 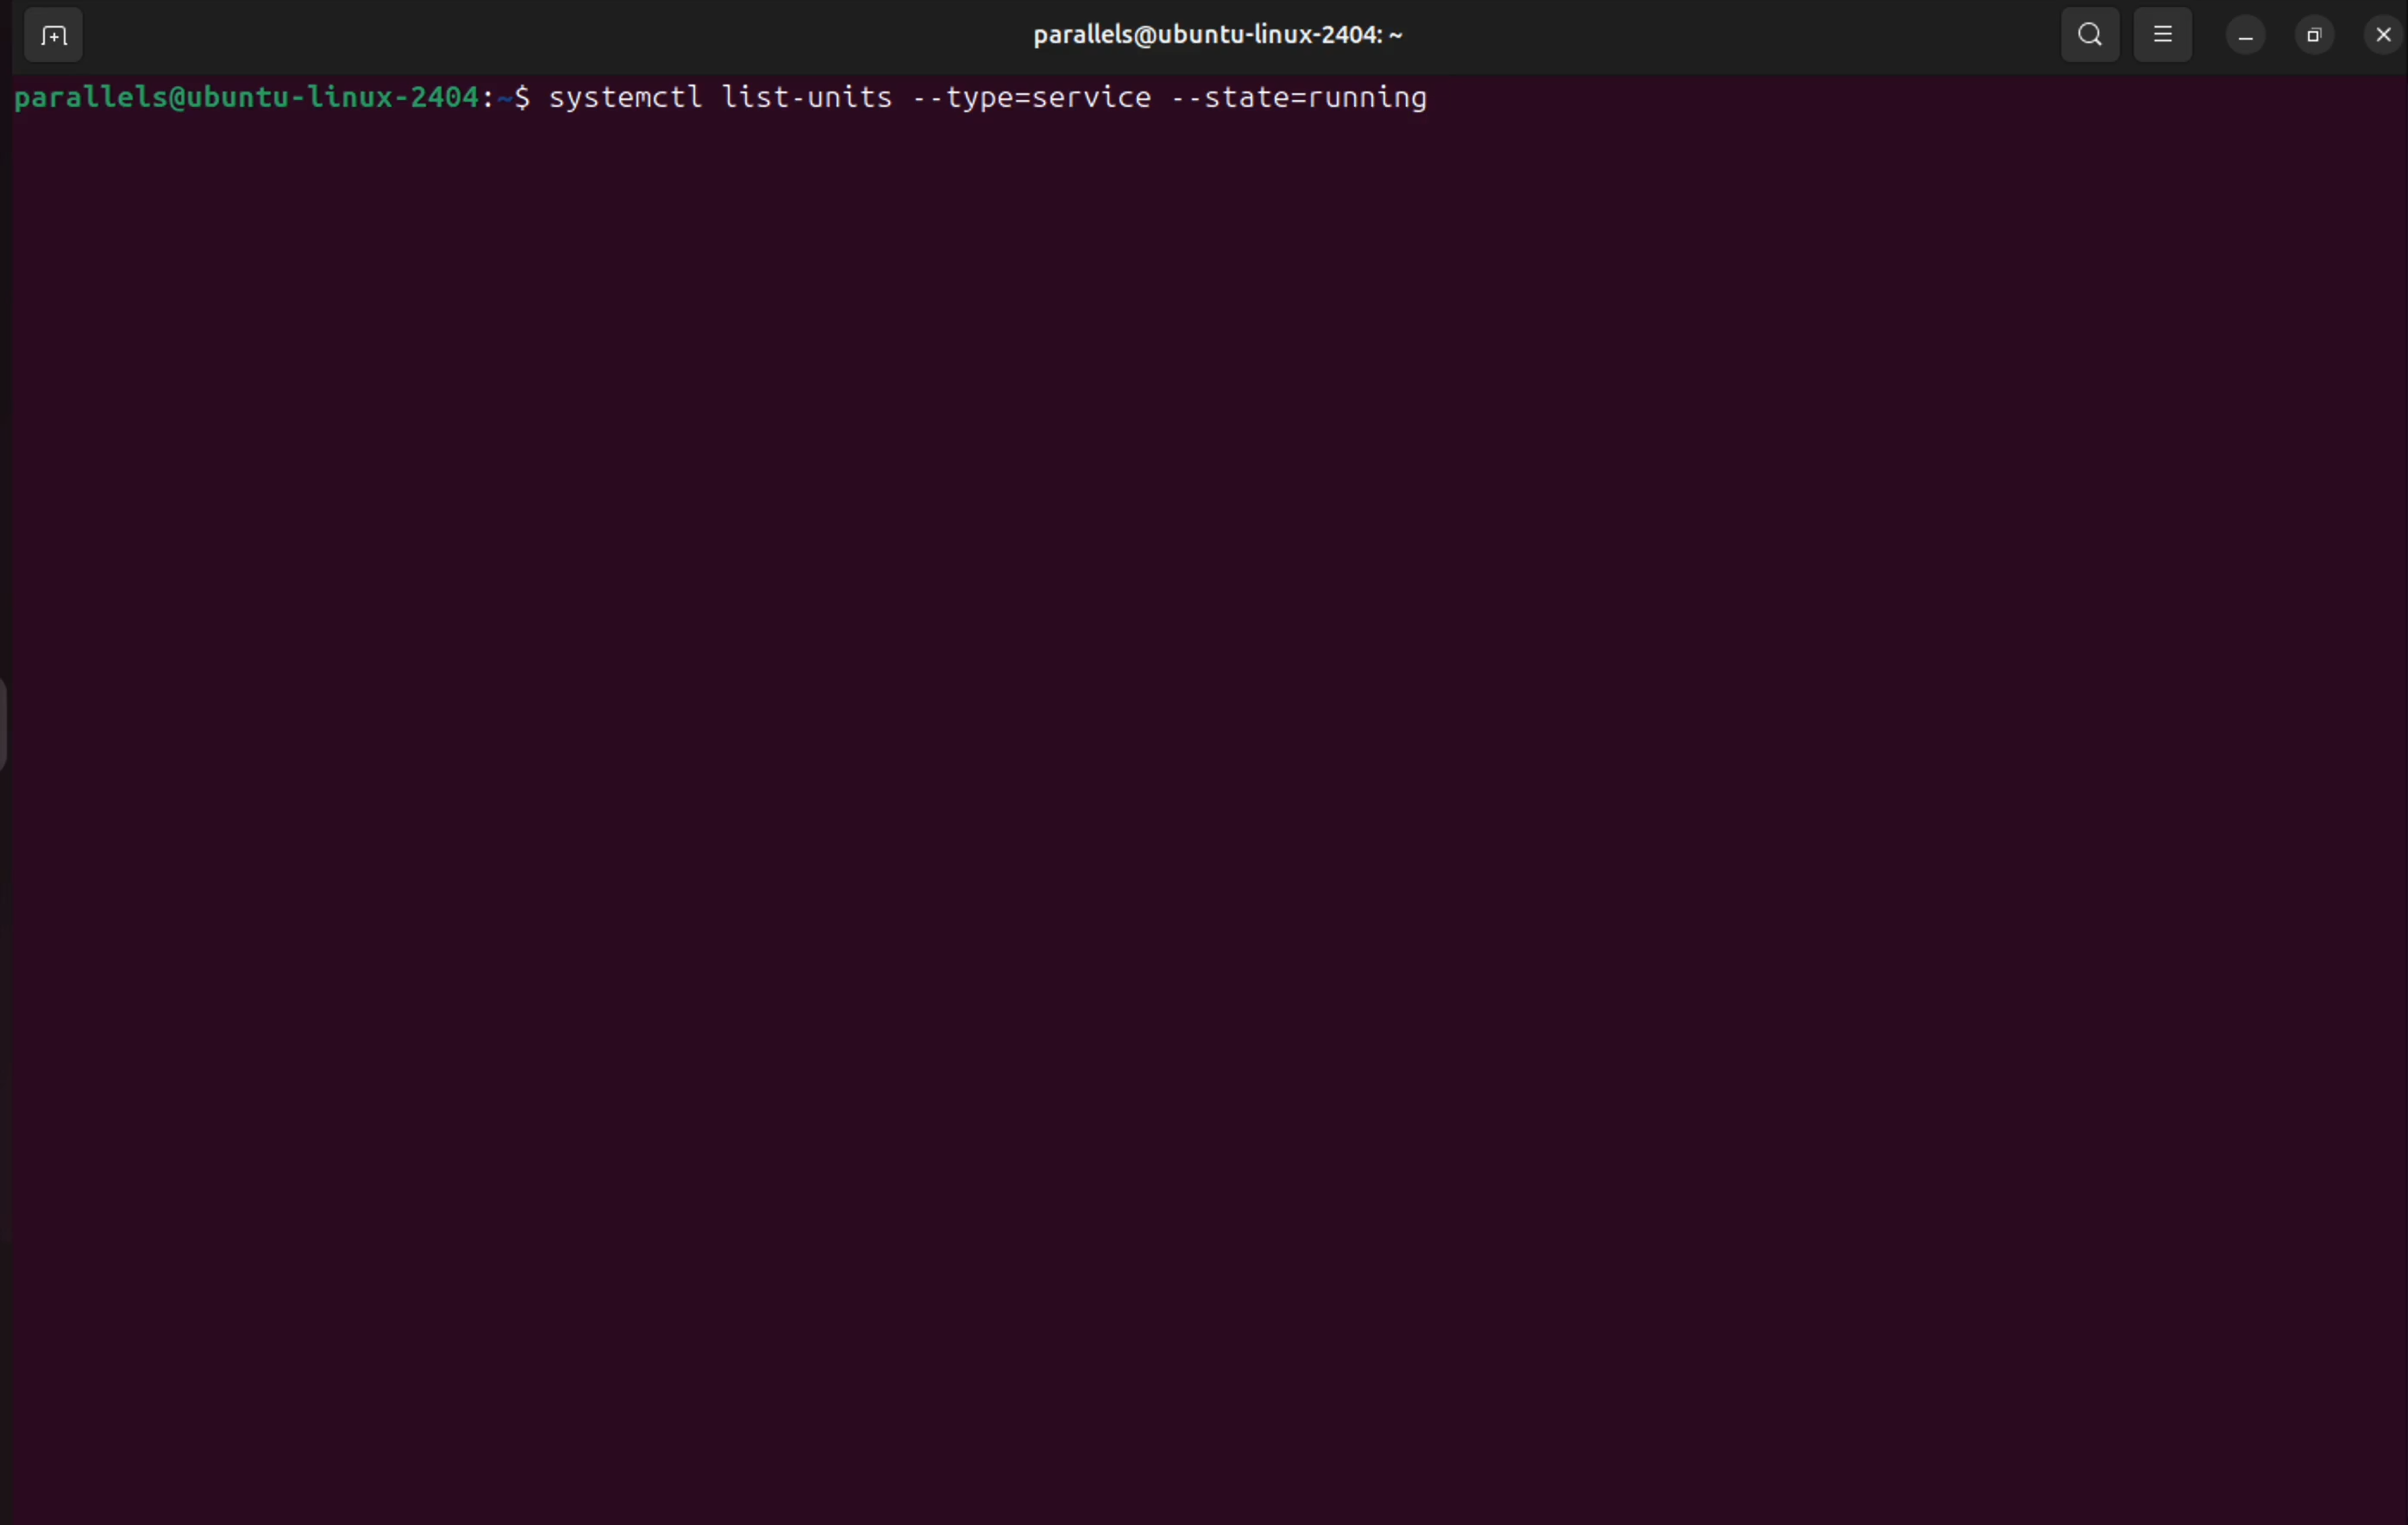 What do you see at coordinates (991, 96) in the screenshot?
I see `systemctl list-units --types=service --state=running` at bounding box center [991, 96].